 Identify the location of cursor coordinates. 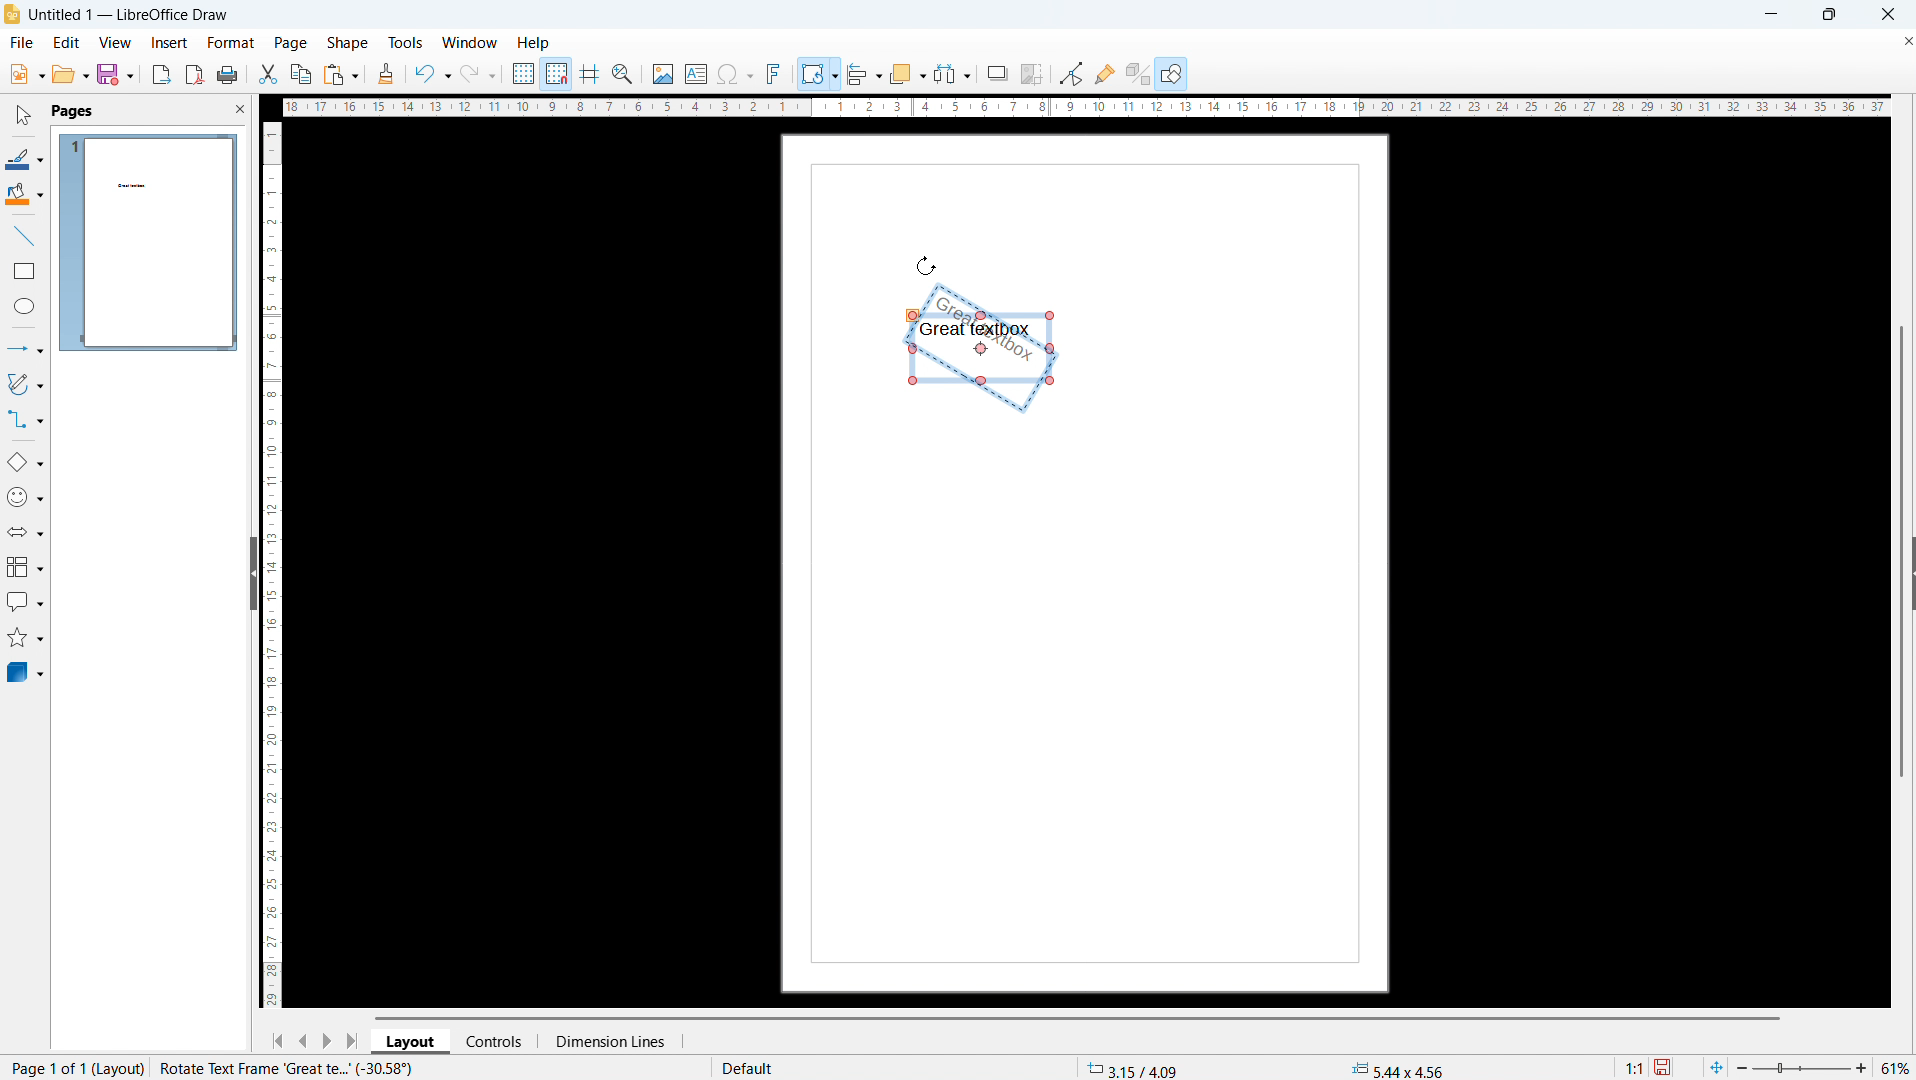
(1136, 1067).